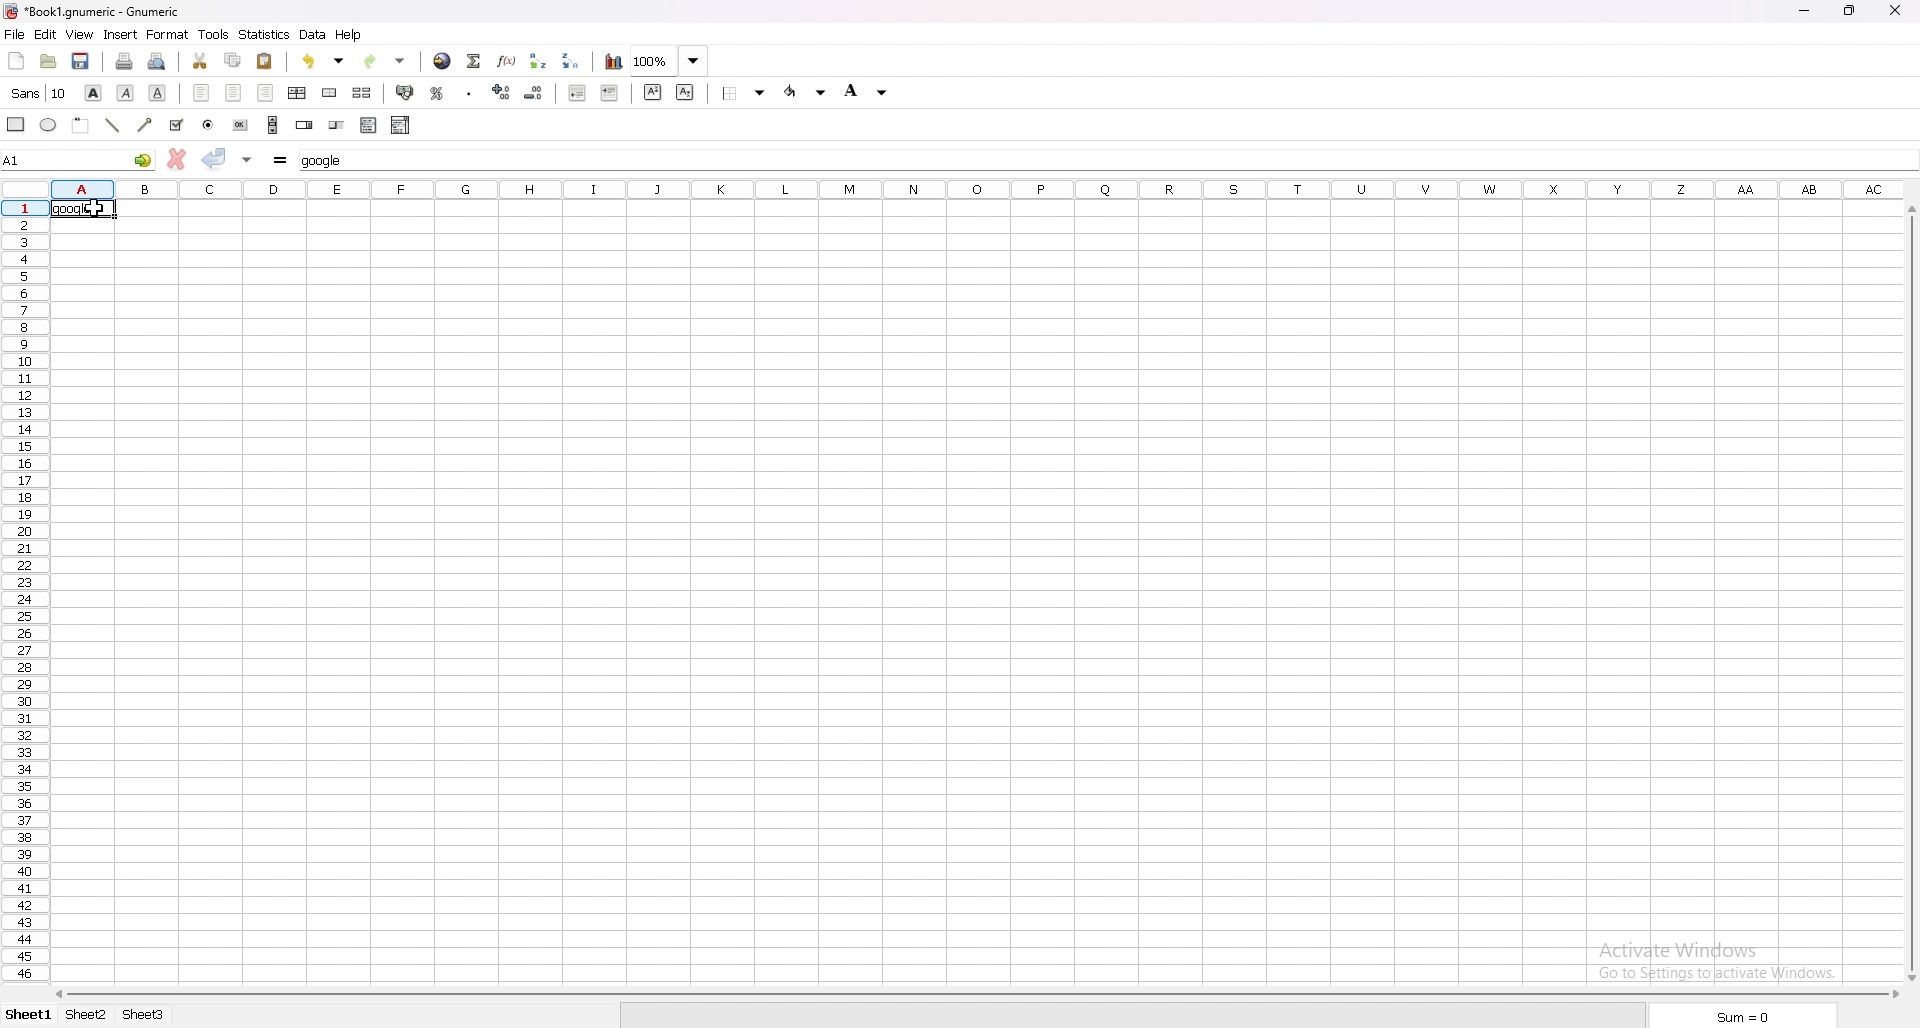 Image resolution: width=1920 pixels, height=1028 pixels. Describe the element at coordinates (201, 92) in the screenshot. I see `left align` at that location.